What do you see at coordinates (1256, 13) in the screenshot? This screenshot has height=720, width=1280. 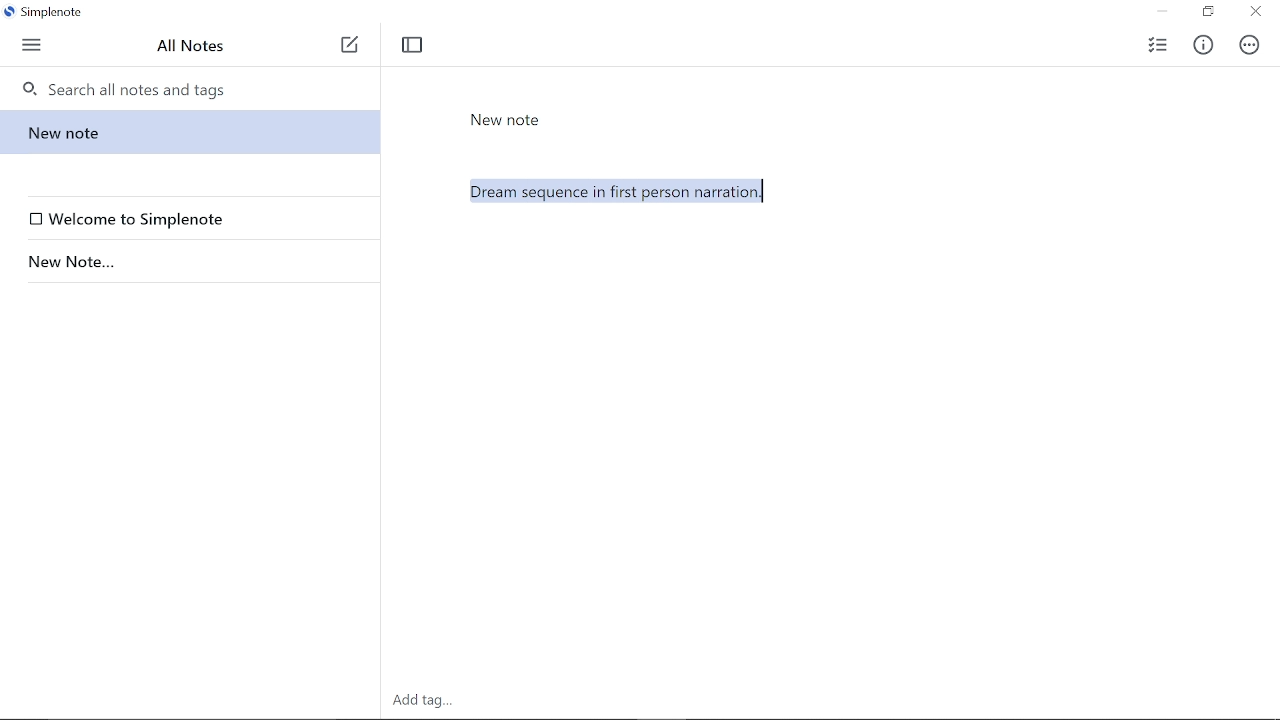 I see `Close` at bounding box center [1256, 13].